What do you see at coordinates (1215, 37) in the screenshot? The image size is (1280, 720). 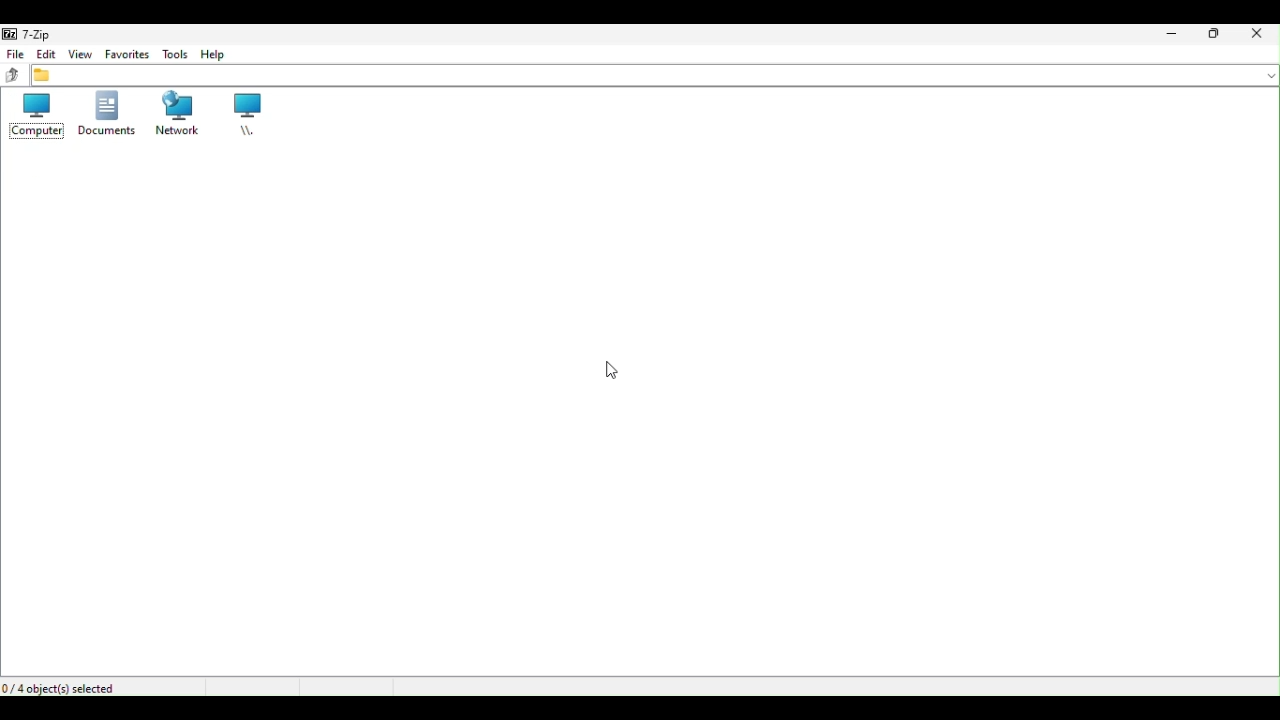 I see `Restore` at bounding box center [1215, 37].